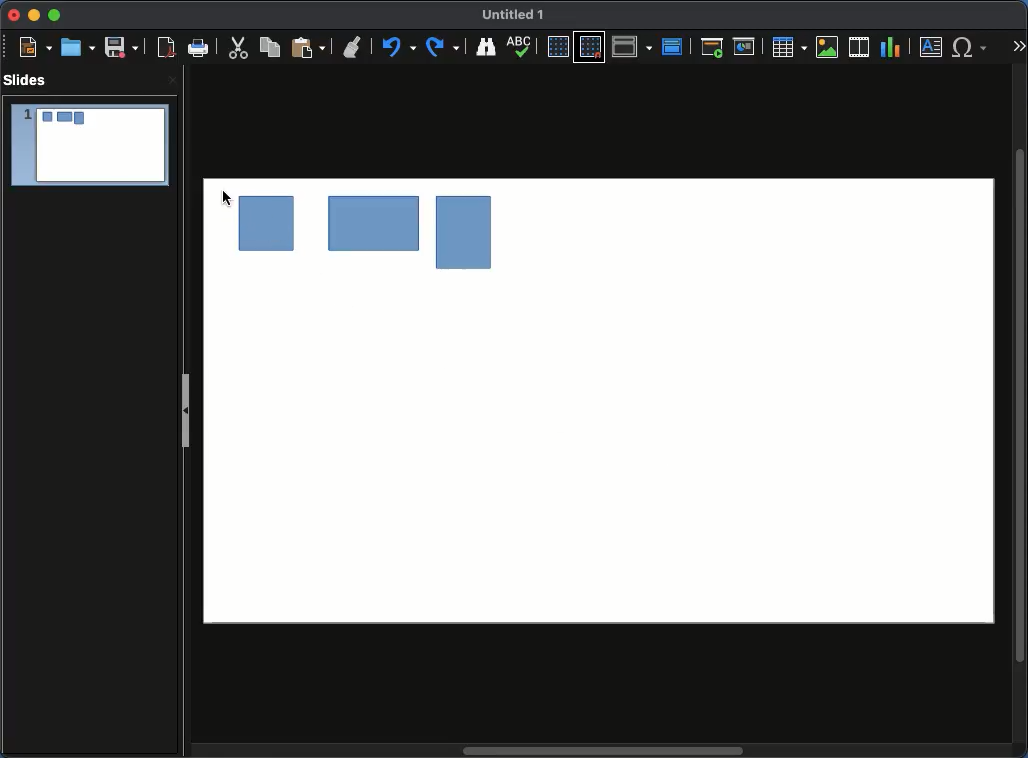 This screenshot has height=758, width=1028. Describe the element at coordinates (223, 198) in the screenshot. I see `cursor` at that location.